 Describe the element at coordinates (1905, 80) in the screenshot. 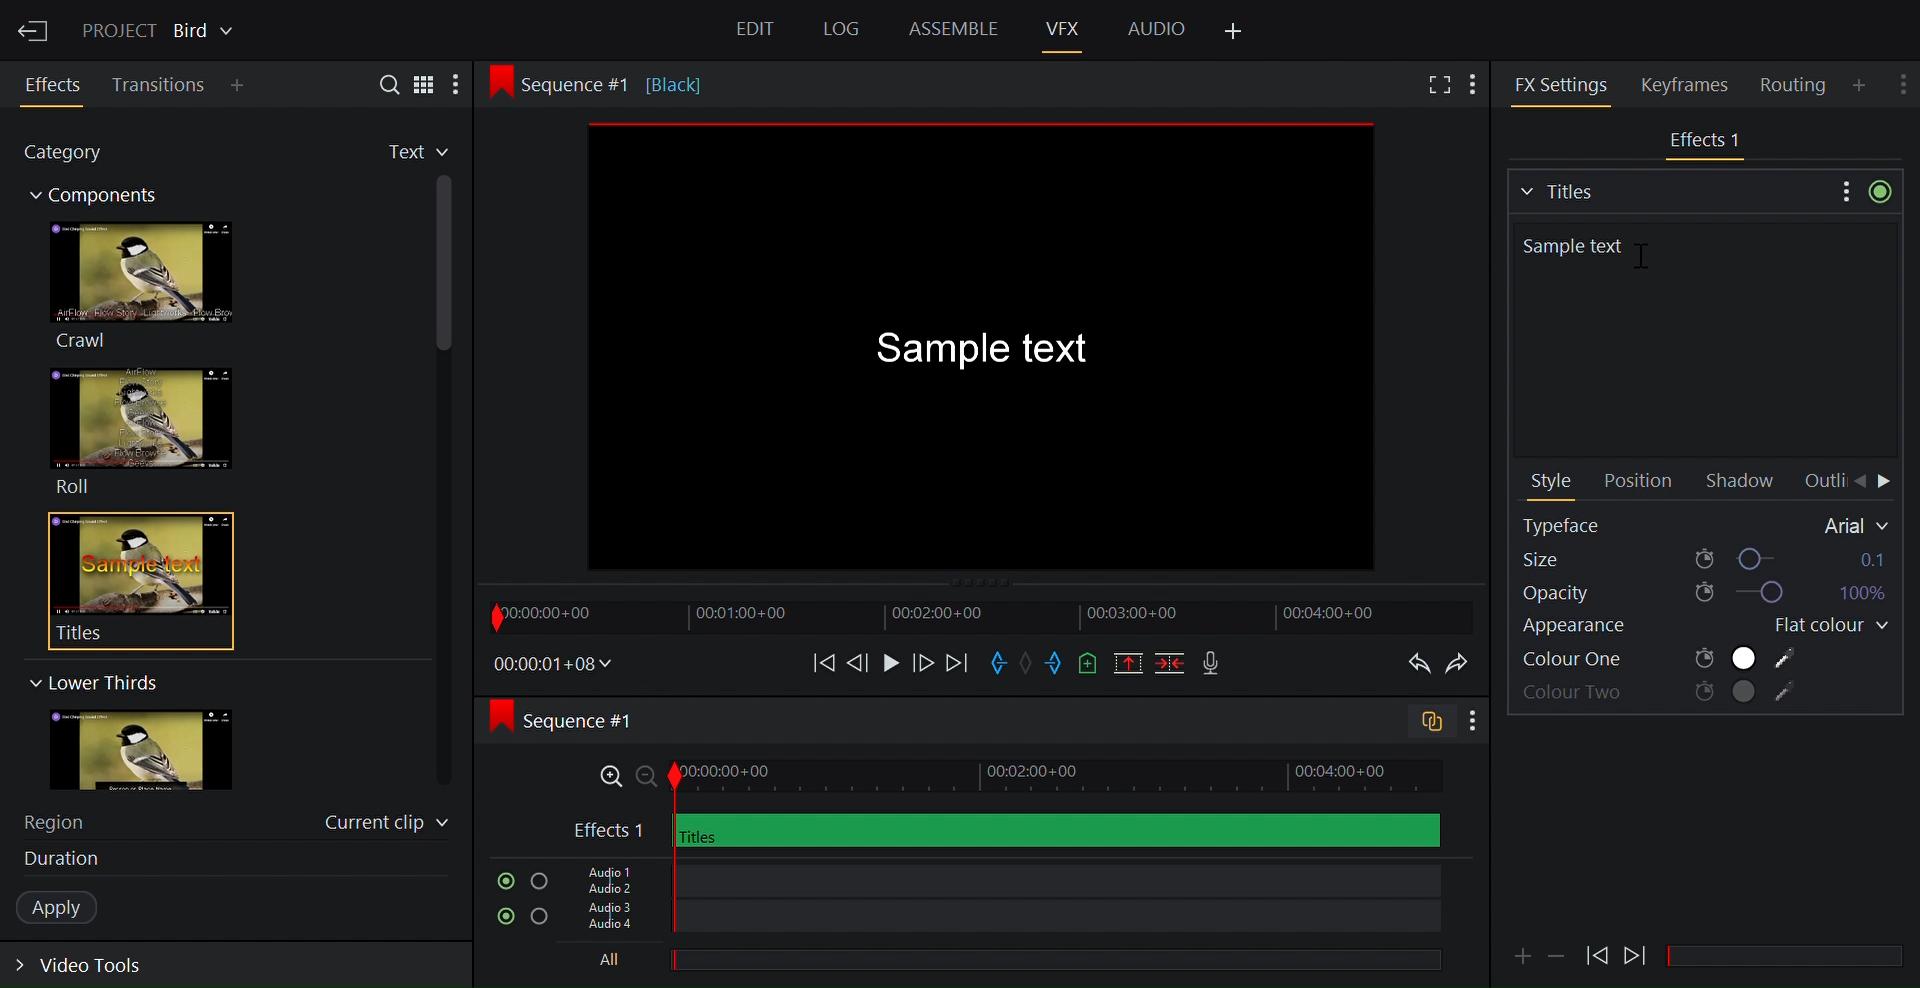

I see `Show settings menu` at that location.